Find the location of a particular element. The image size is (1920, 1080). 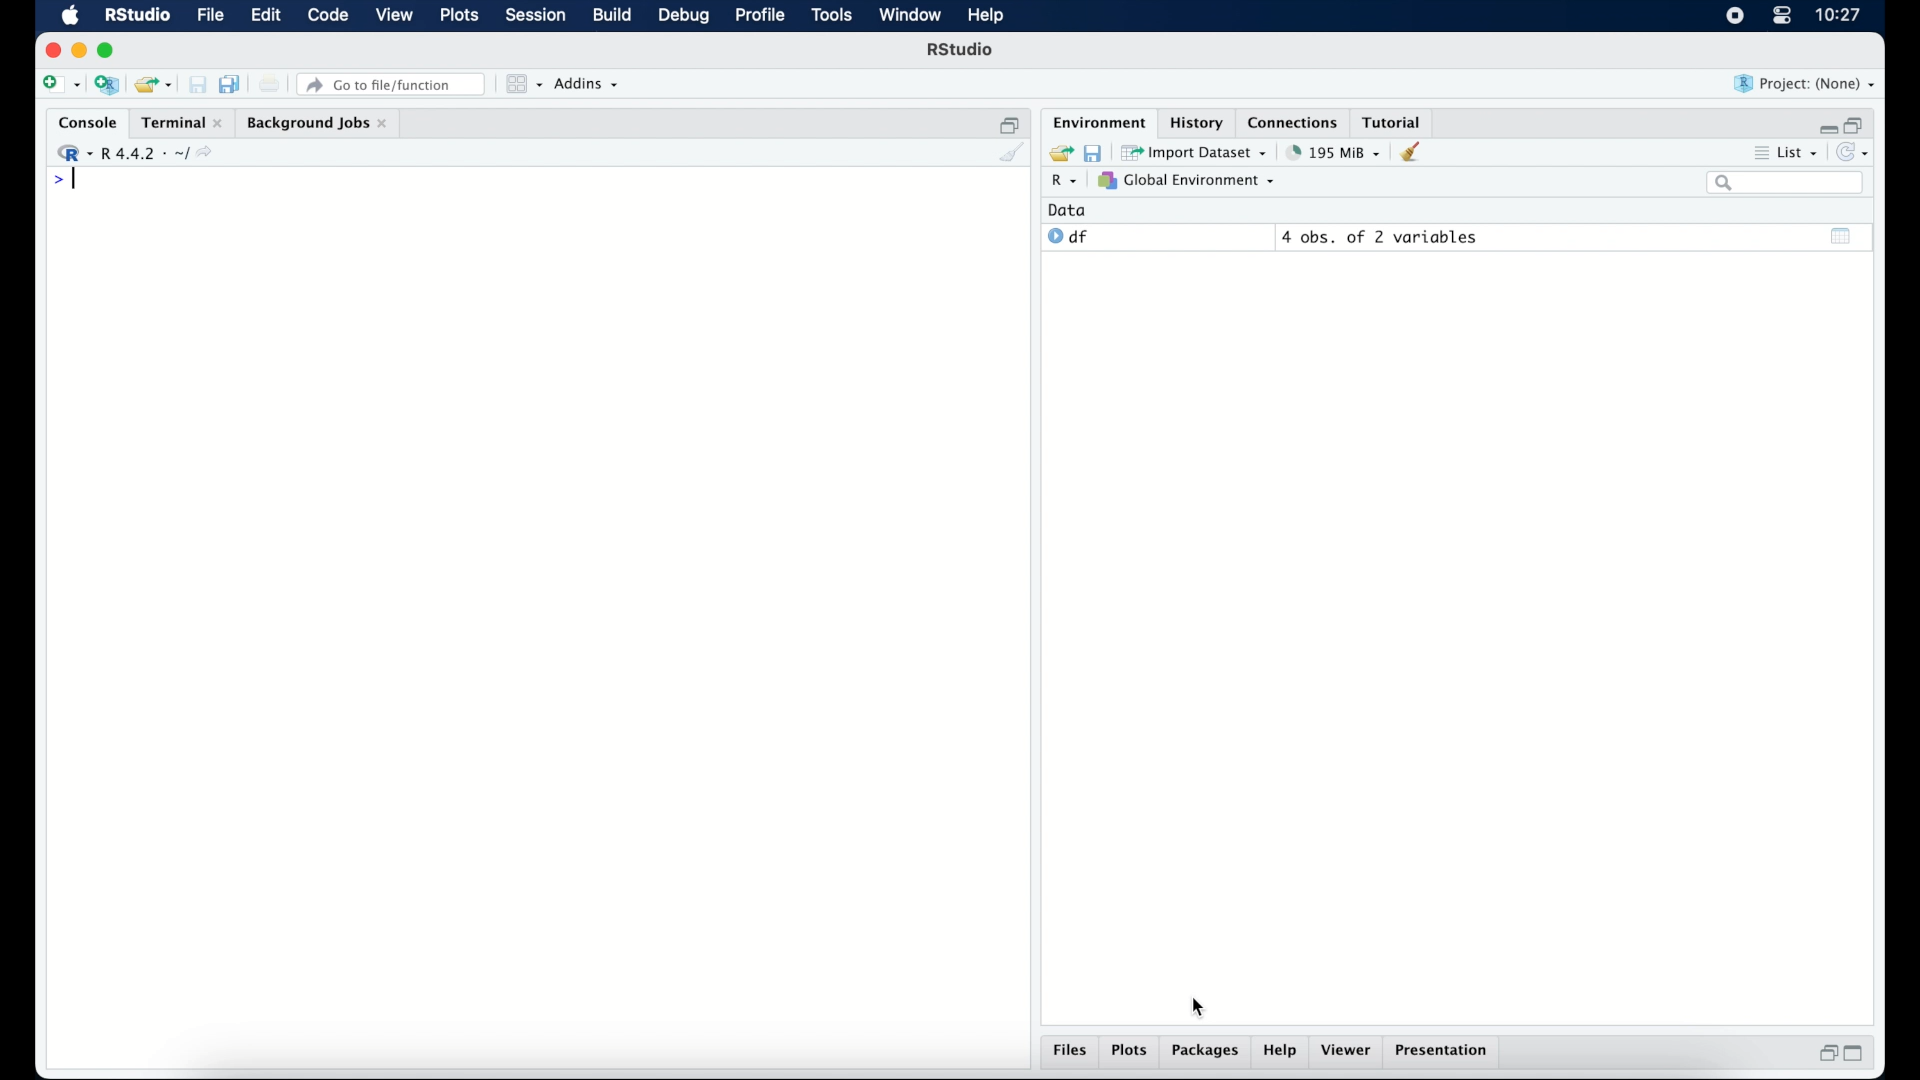

plots is located at coordinates (1132, 1052).